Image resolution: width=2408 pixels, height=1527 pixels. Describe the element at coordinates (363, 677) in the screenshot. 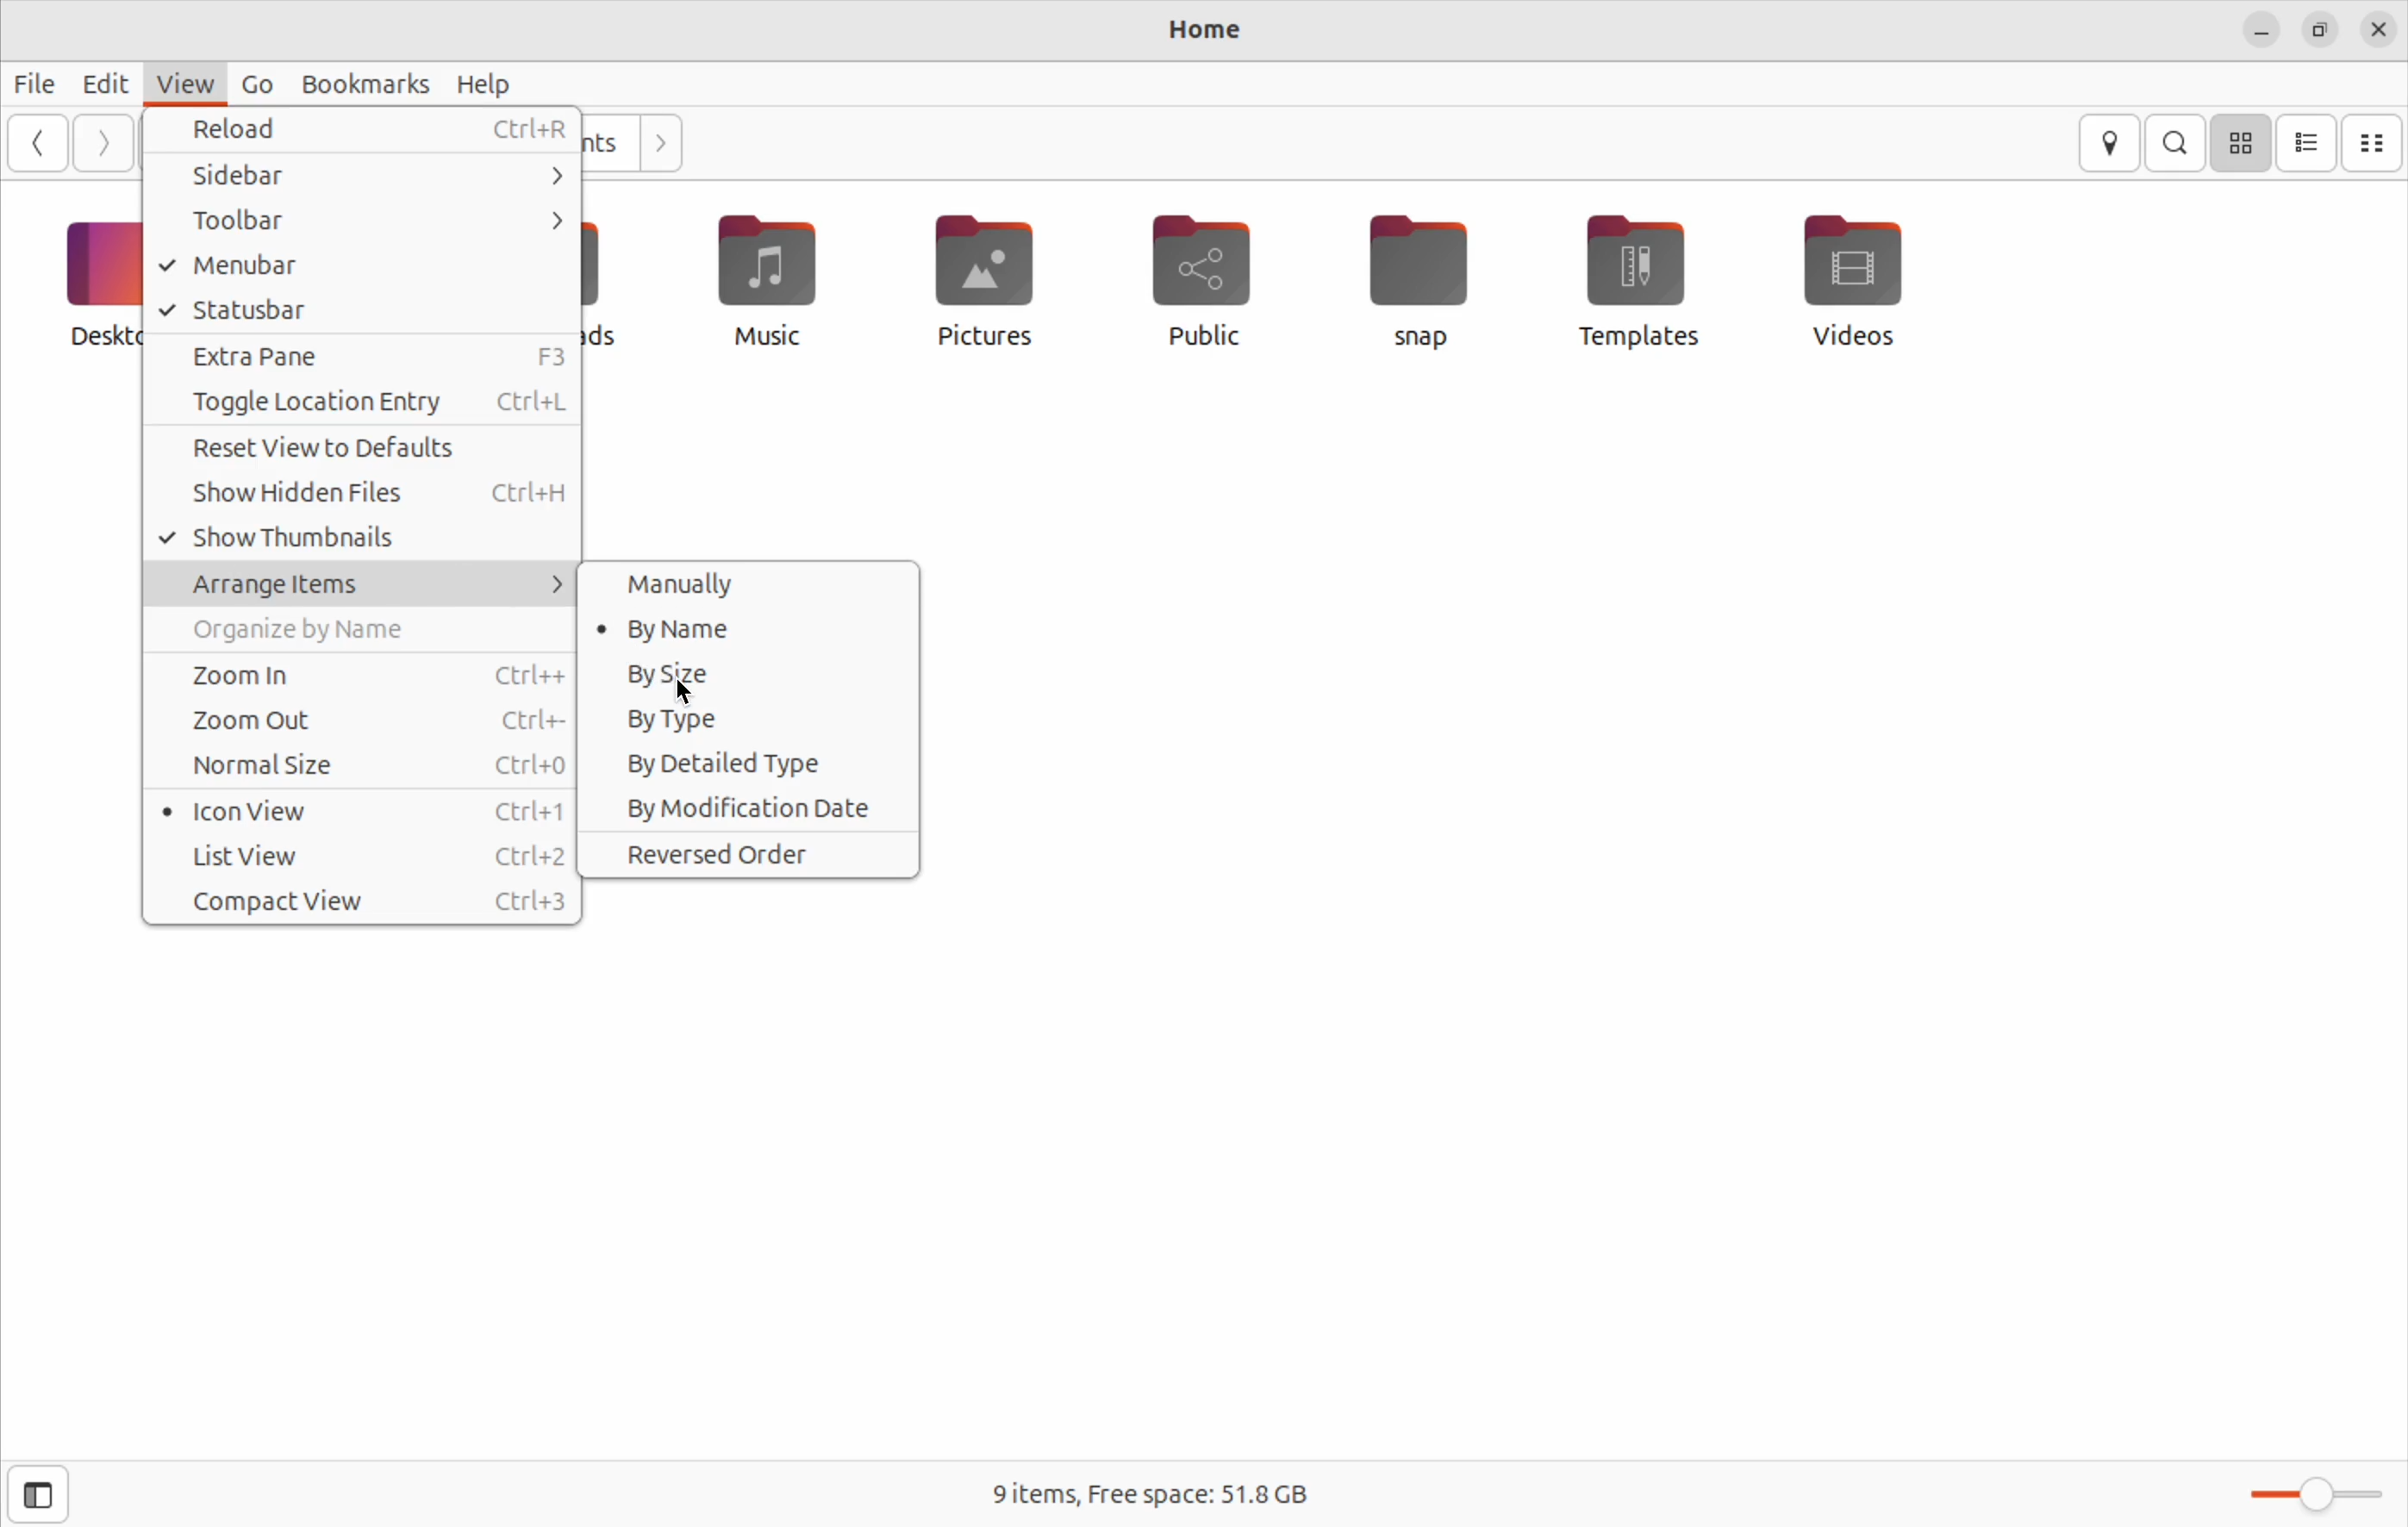

I see `zoom in ` at that location.